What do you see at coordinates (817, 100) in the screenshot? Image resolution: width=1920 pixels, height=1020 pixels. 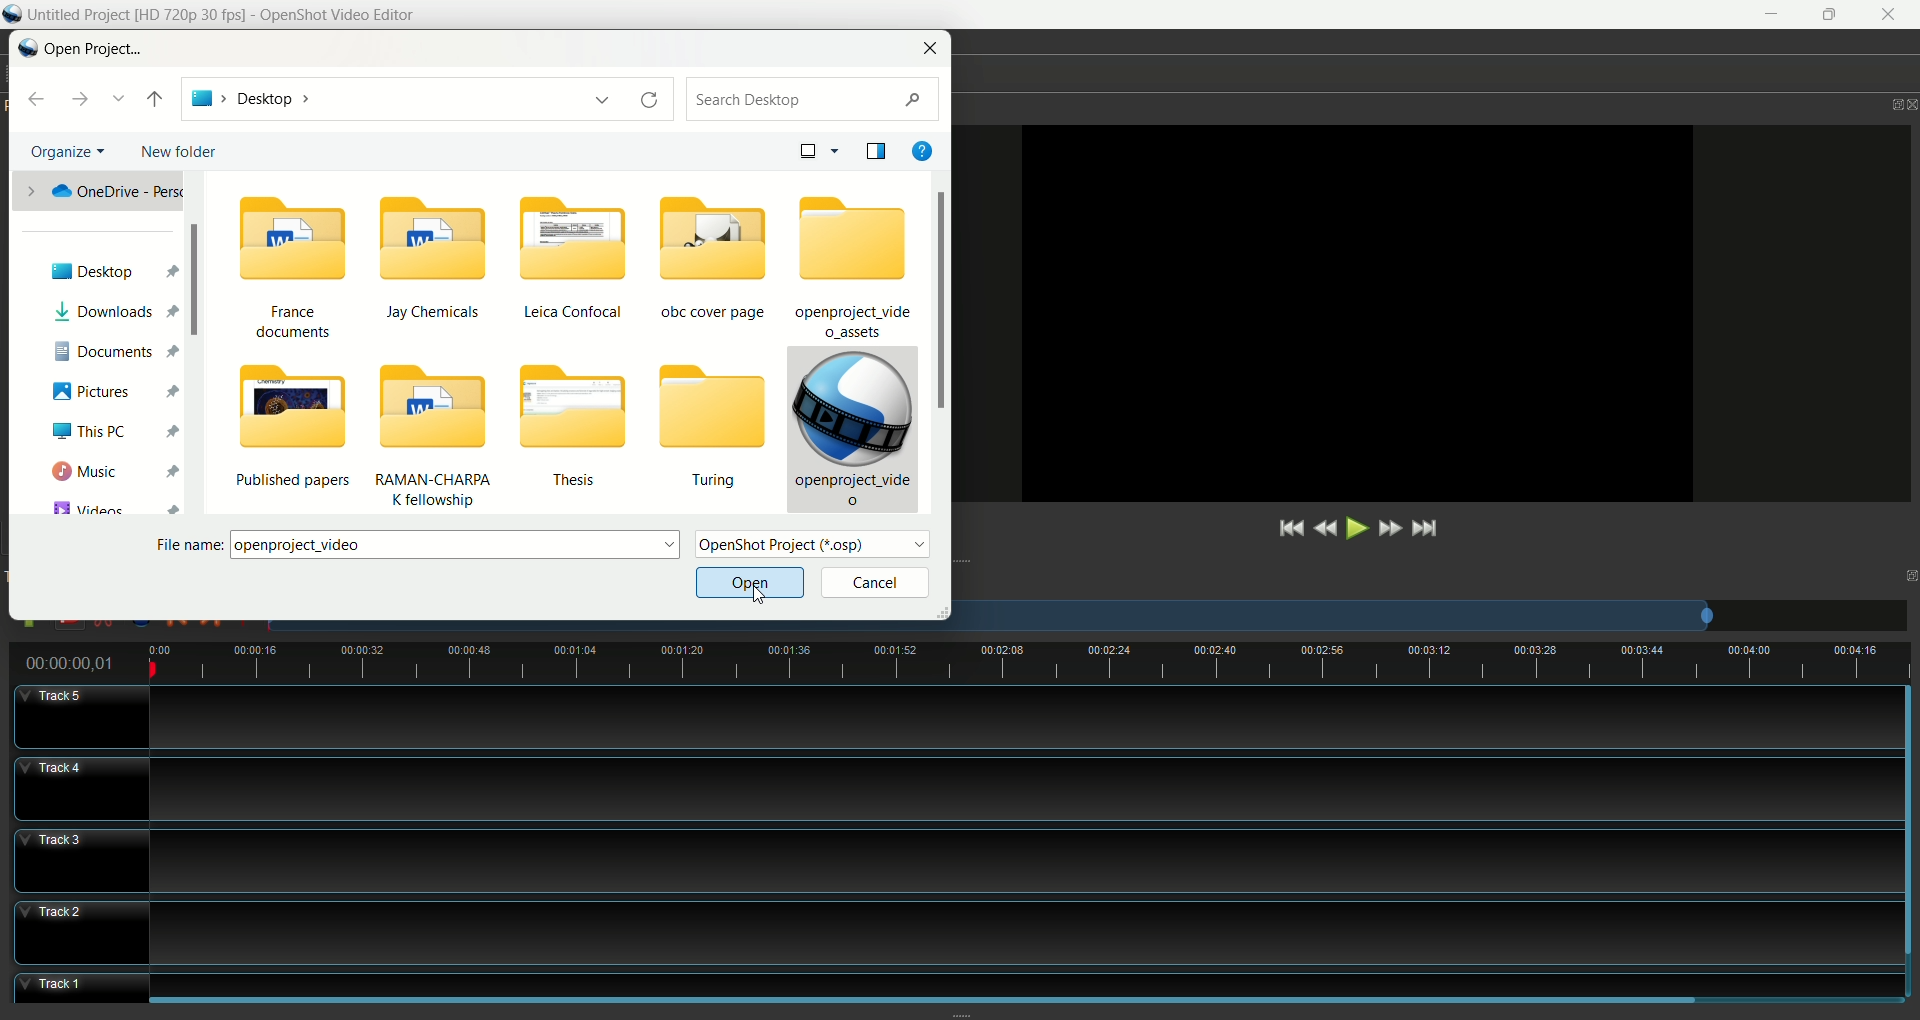 I see `search` at bounding box center [817, 100].